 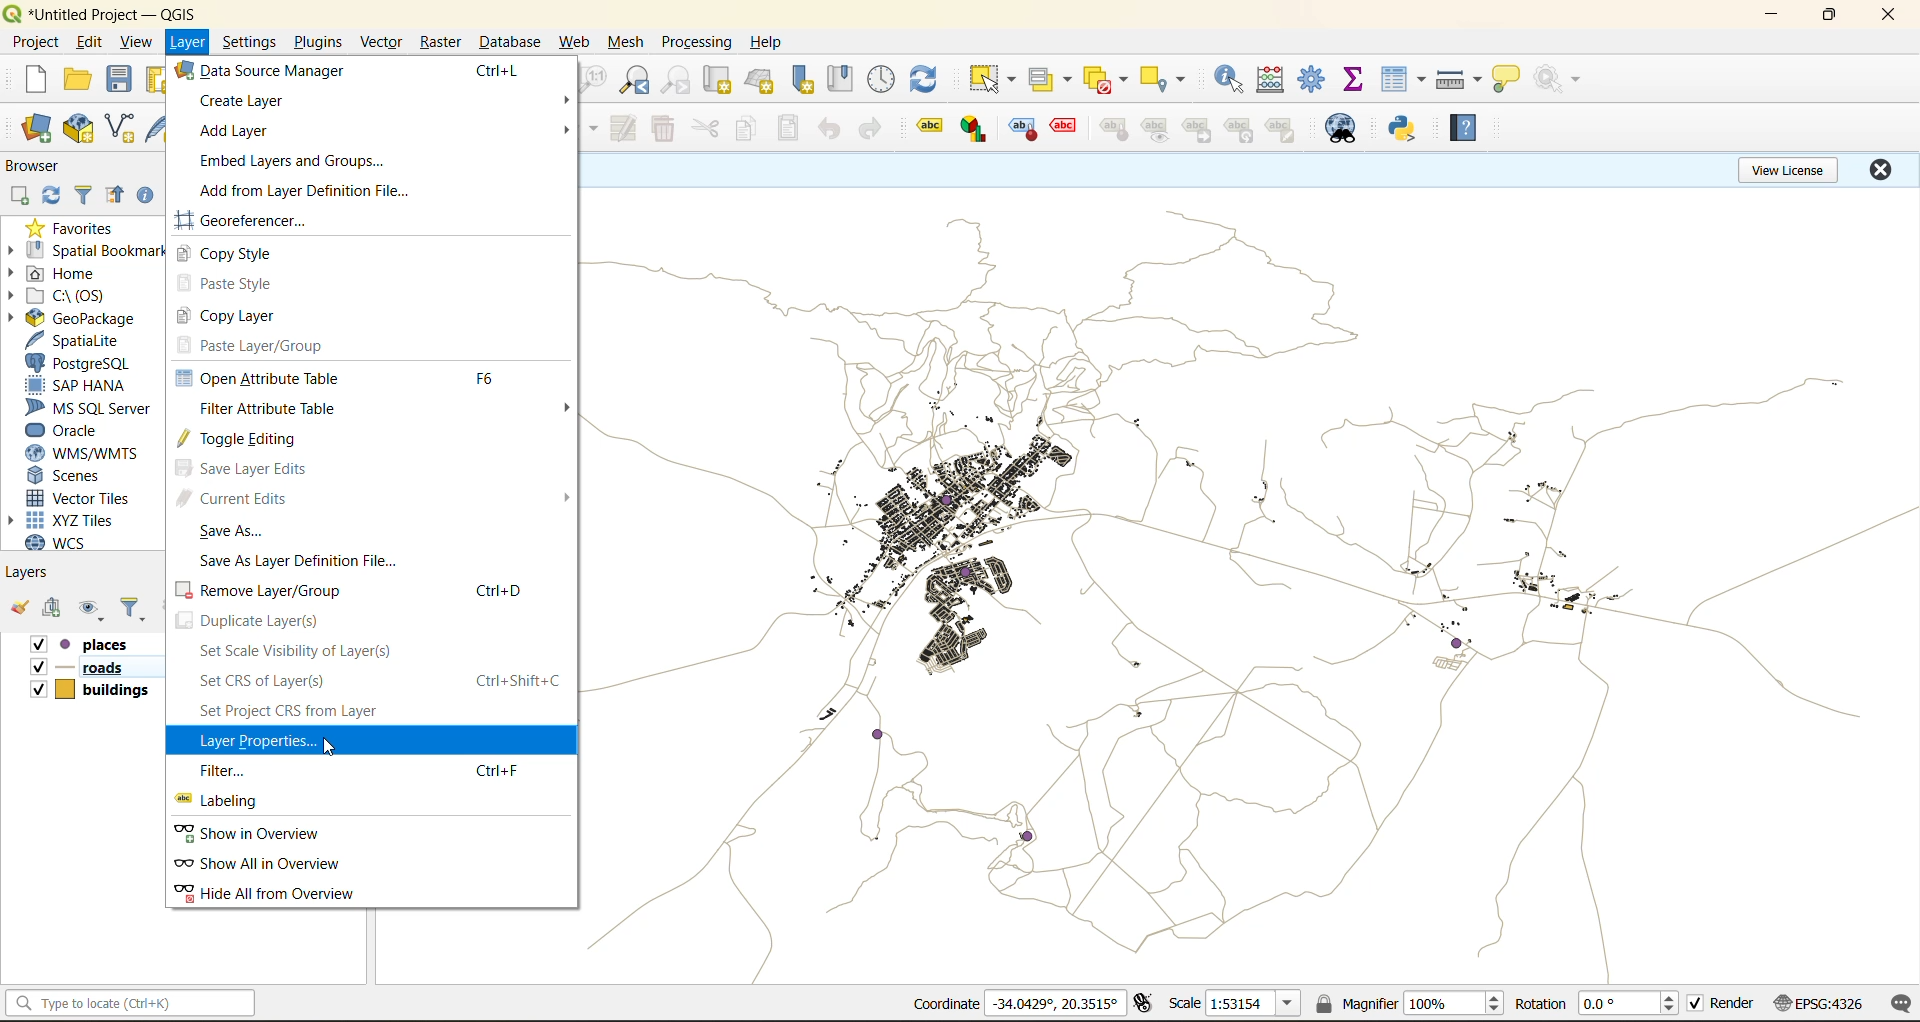 What do you see at coordinates (124, 129) in the screenshot?
I see `new shapefile` at bounding box center [124, 129].